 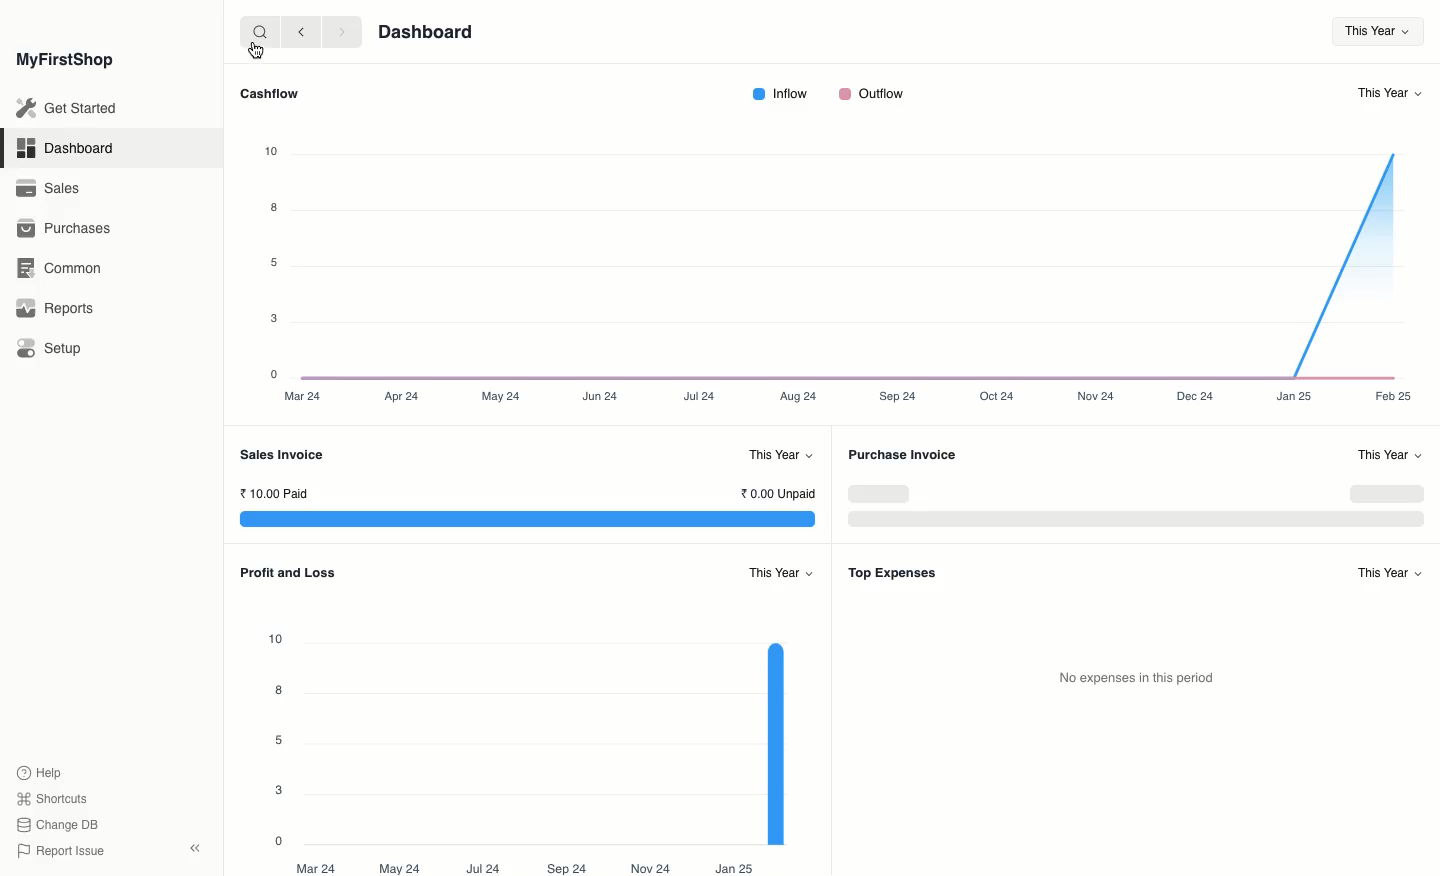 What do you see at coordinates (288, 574) in the screenshot?
I see `Profit and Loss` at bounding box center [288, 574].